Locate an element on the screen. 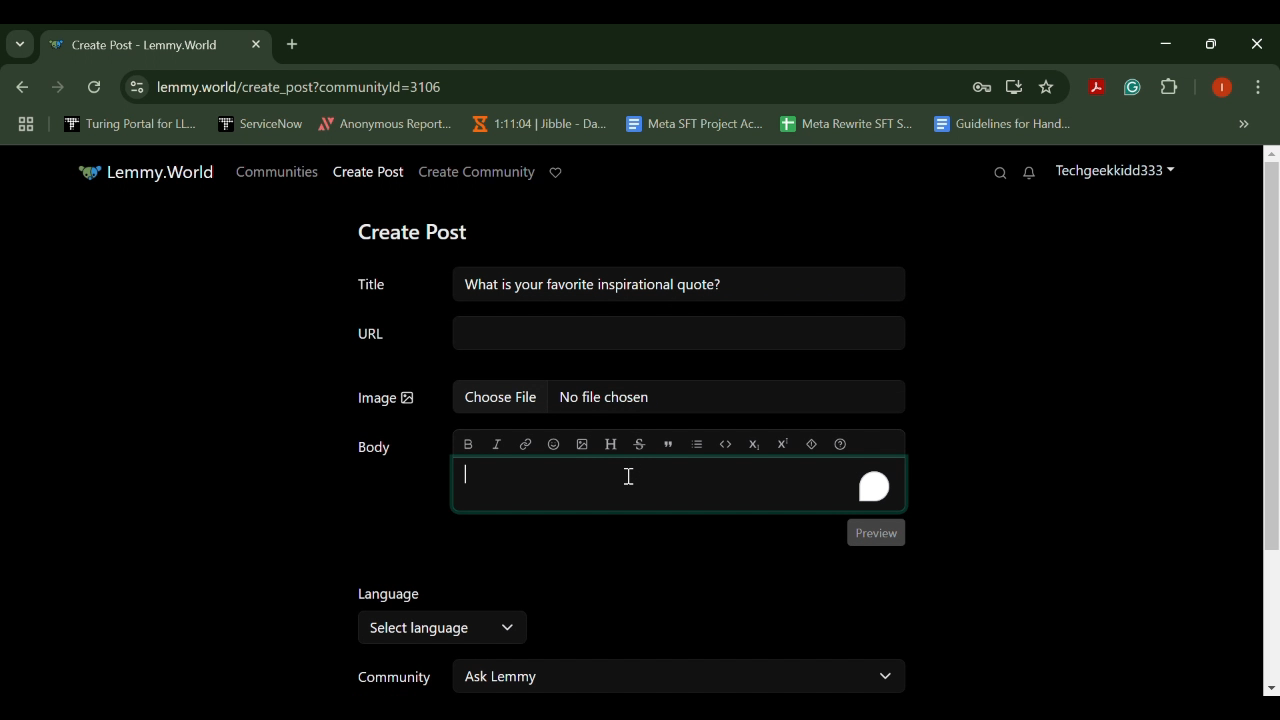  Techgeekkidd333 is located at coordinates (1114, 173).